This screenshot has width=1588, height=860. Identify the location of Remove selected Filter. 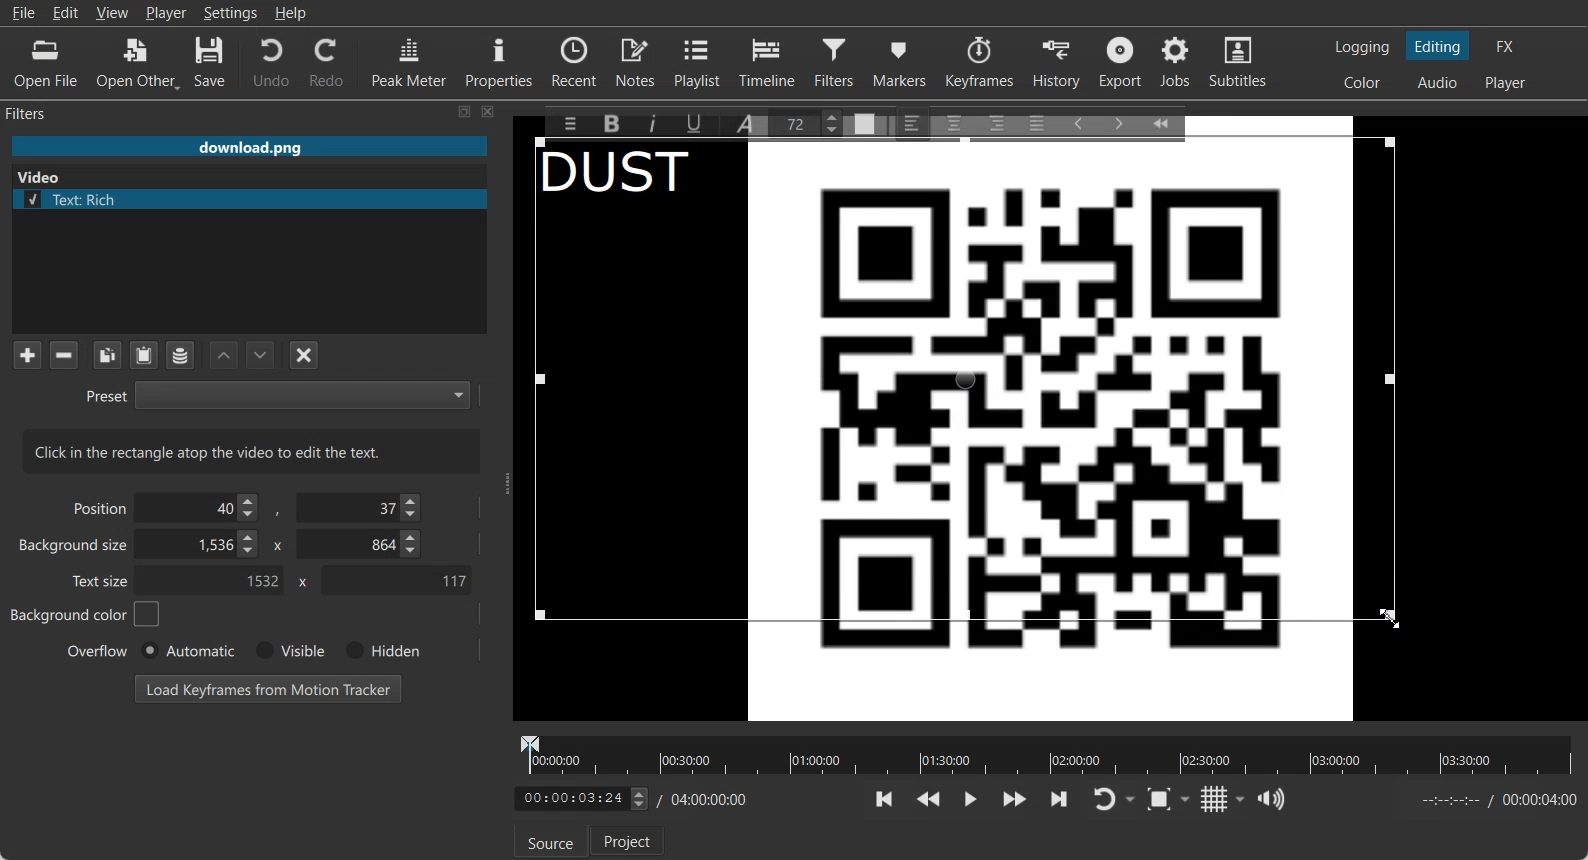
(63, 354).